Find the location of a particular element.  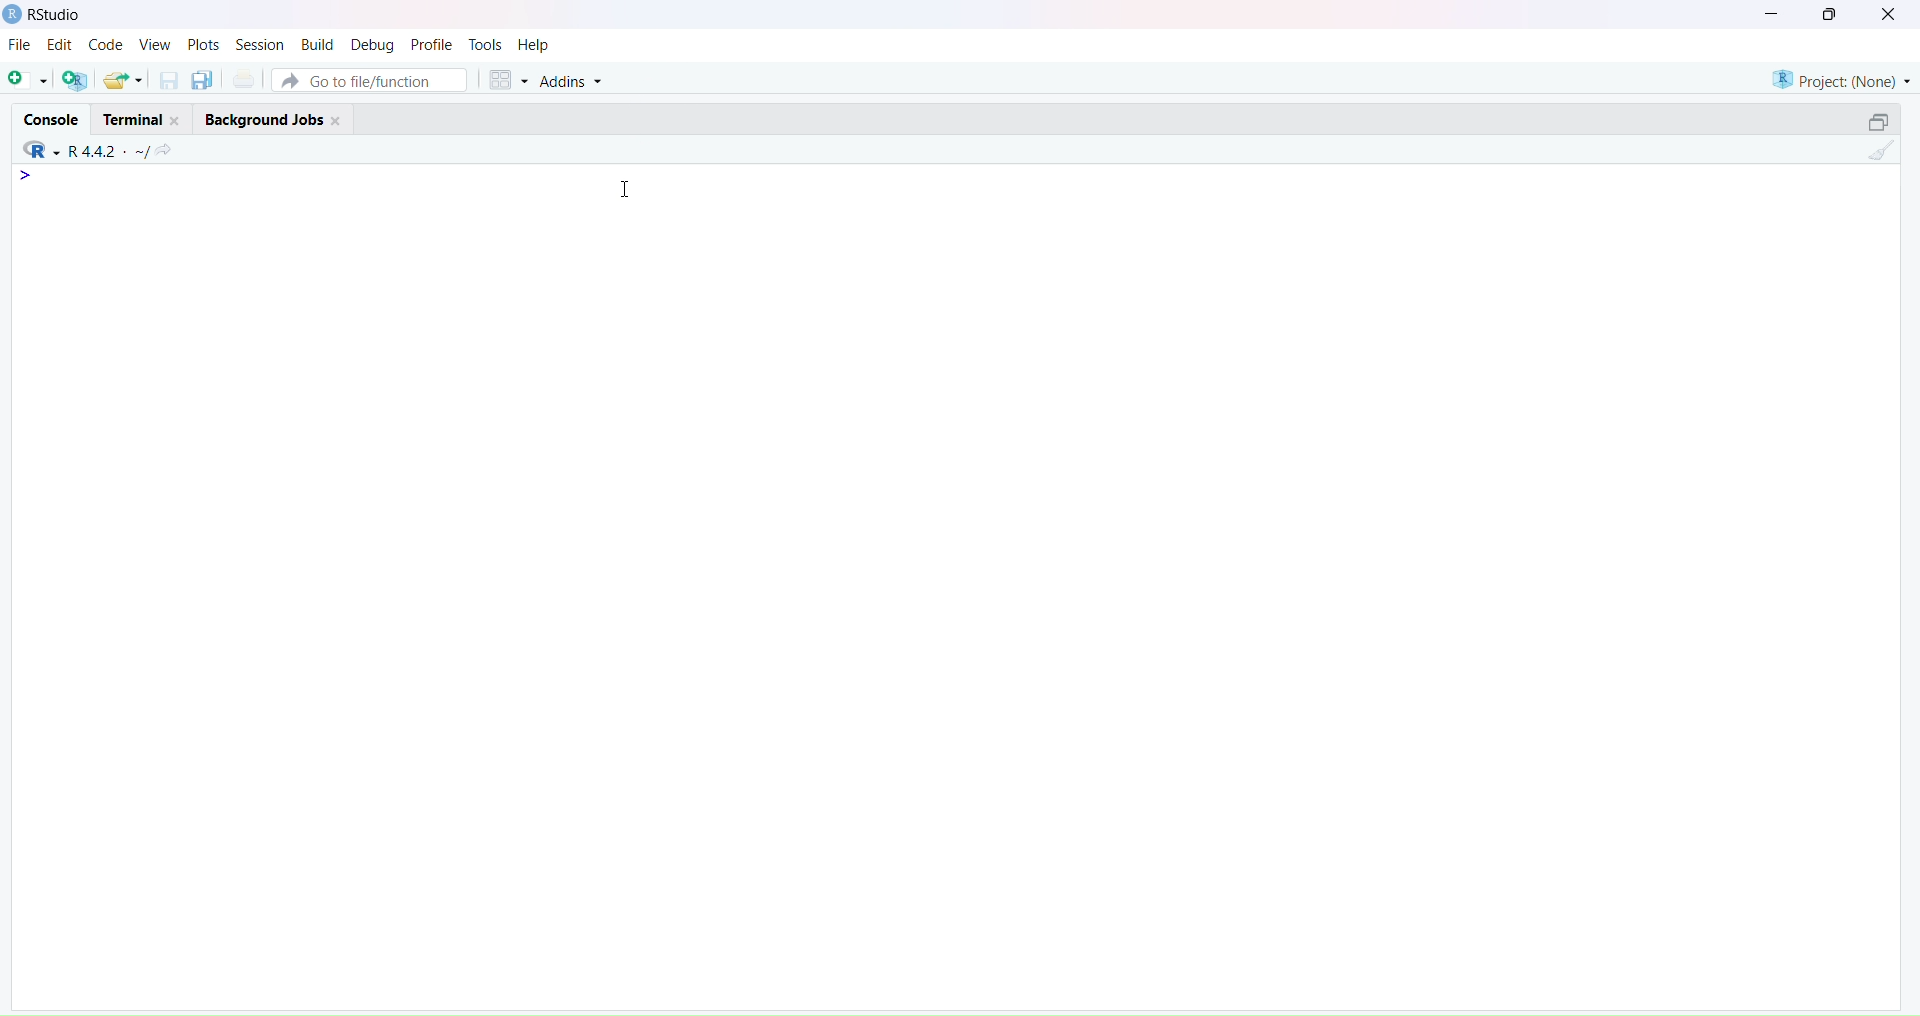

plots is located at coordinates (205, 44).